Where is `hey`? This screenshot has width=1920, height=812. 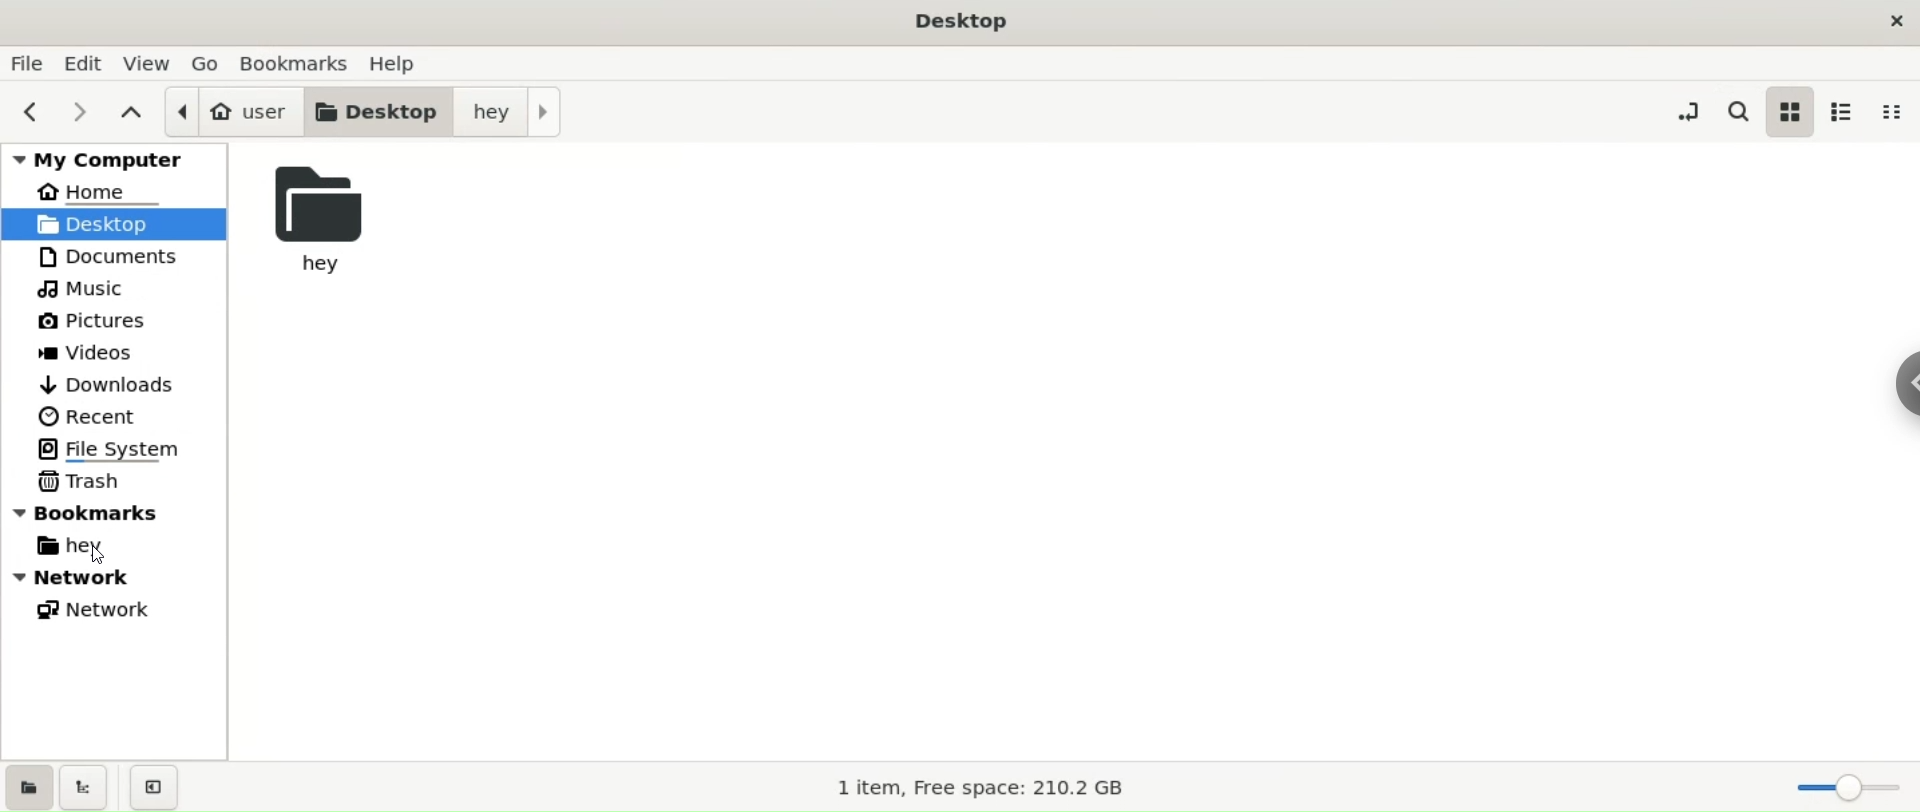
hey is located at coordinates (122, 548).